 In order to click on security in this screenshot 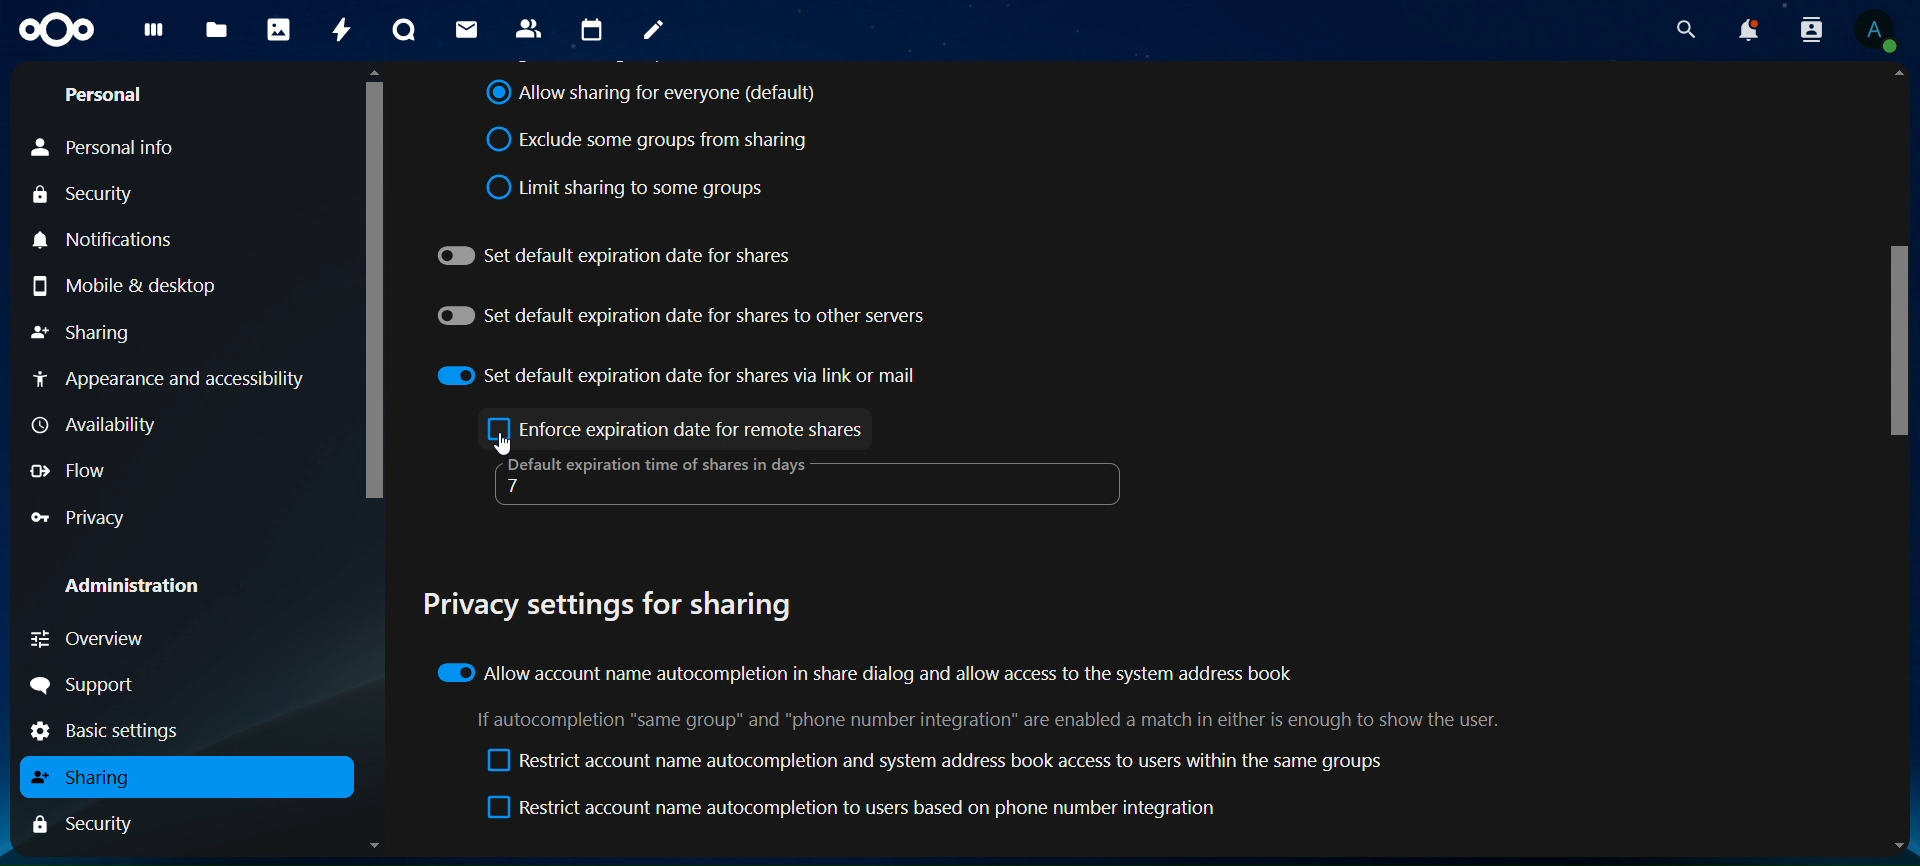, I will do `click(86, 194)`.